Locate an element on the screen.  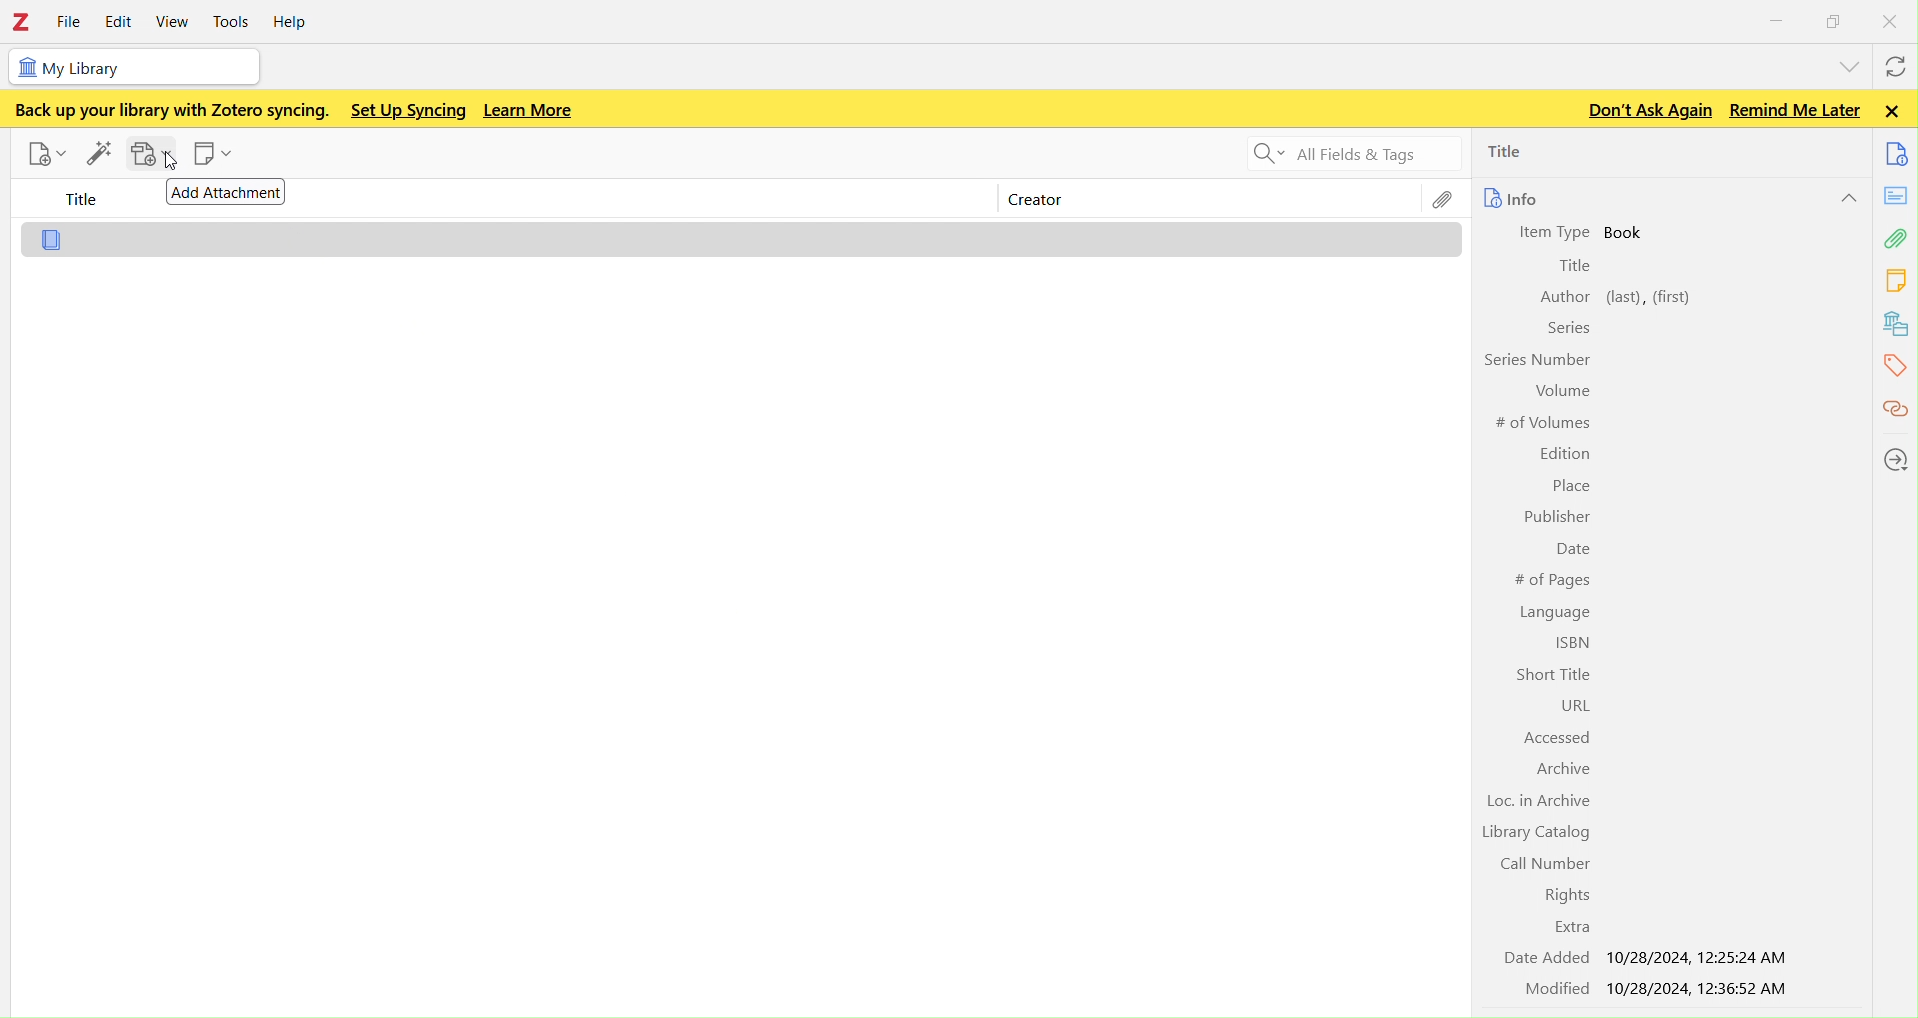
new note is located at coordinates (215, 151).